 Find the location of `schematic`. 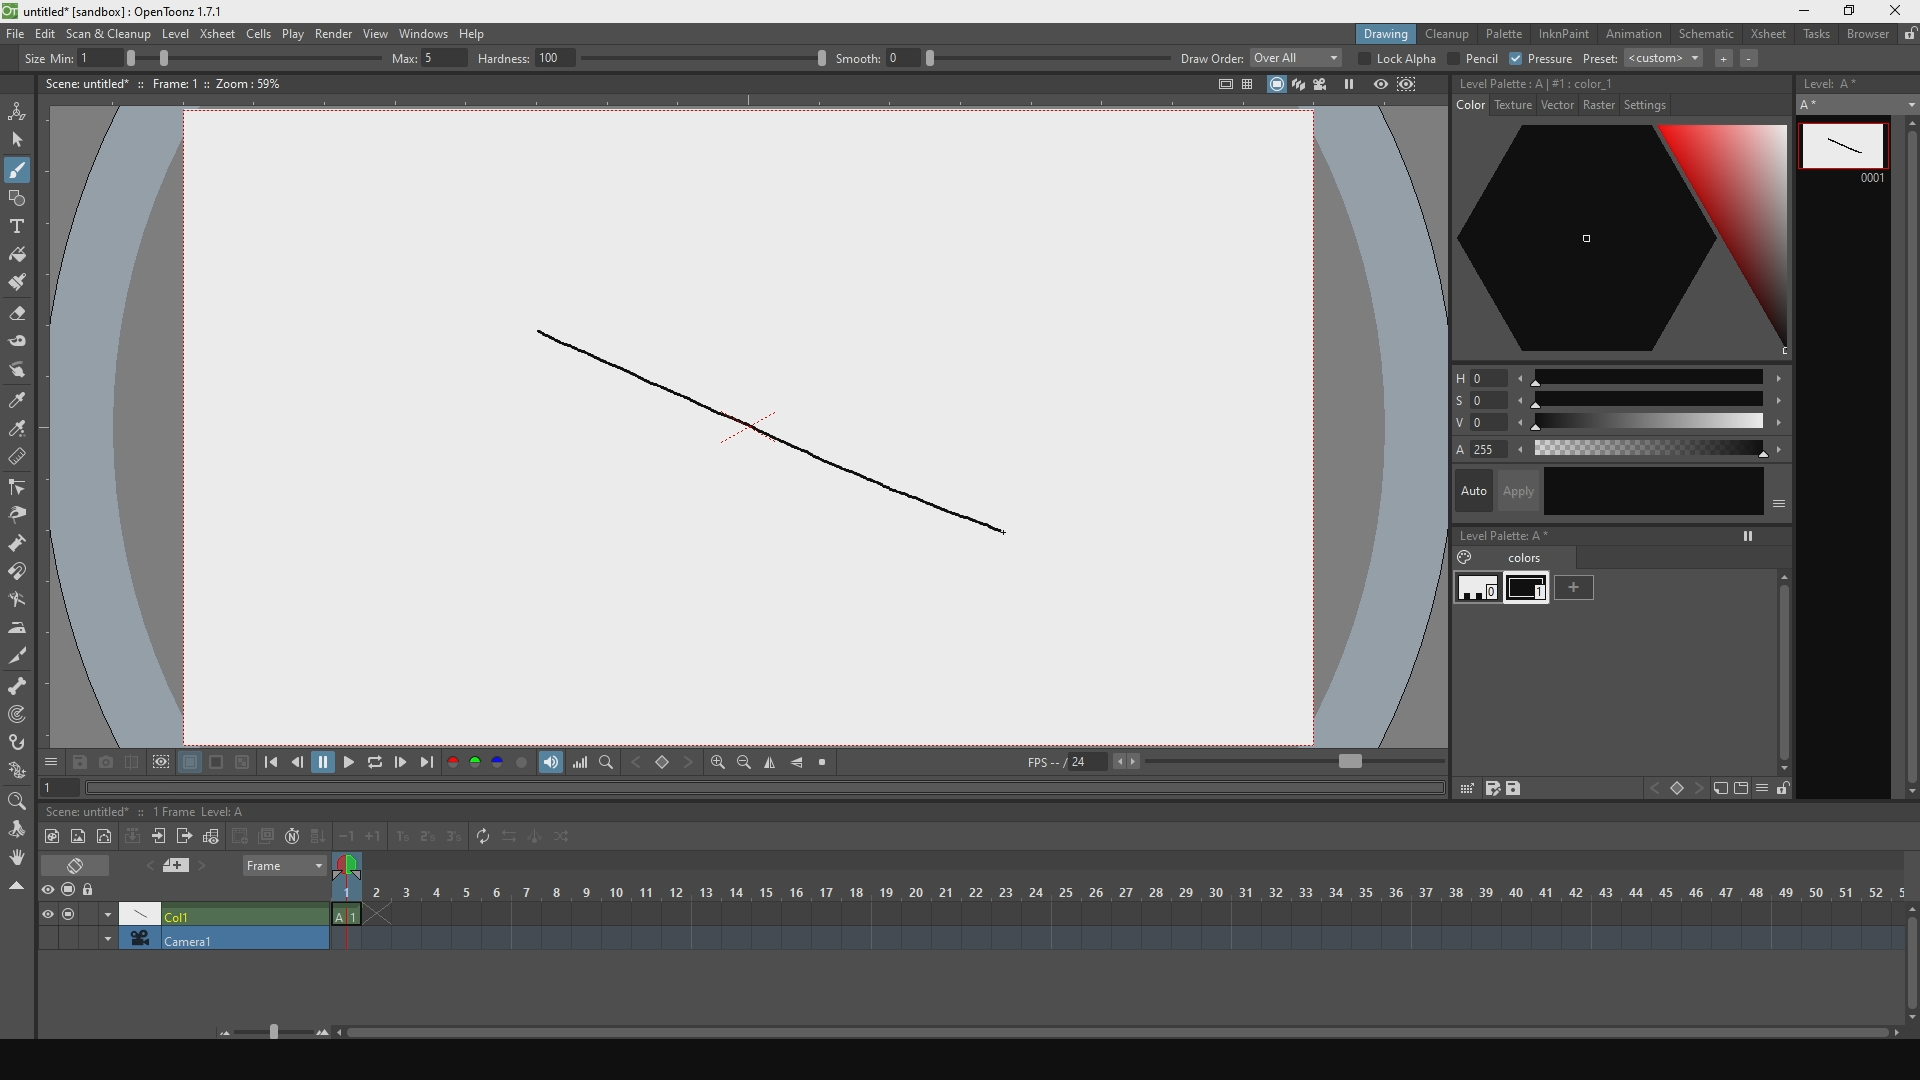

schematic is located at coordinates (1709, 35).